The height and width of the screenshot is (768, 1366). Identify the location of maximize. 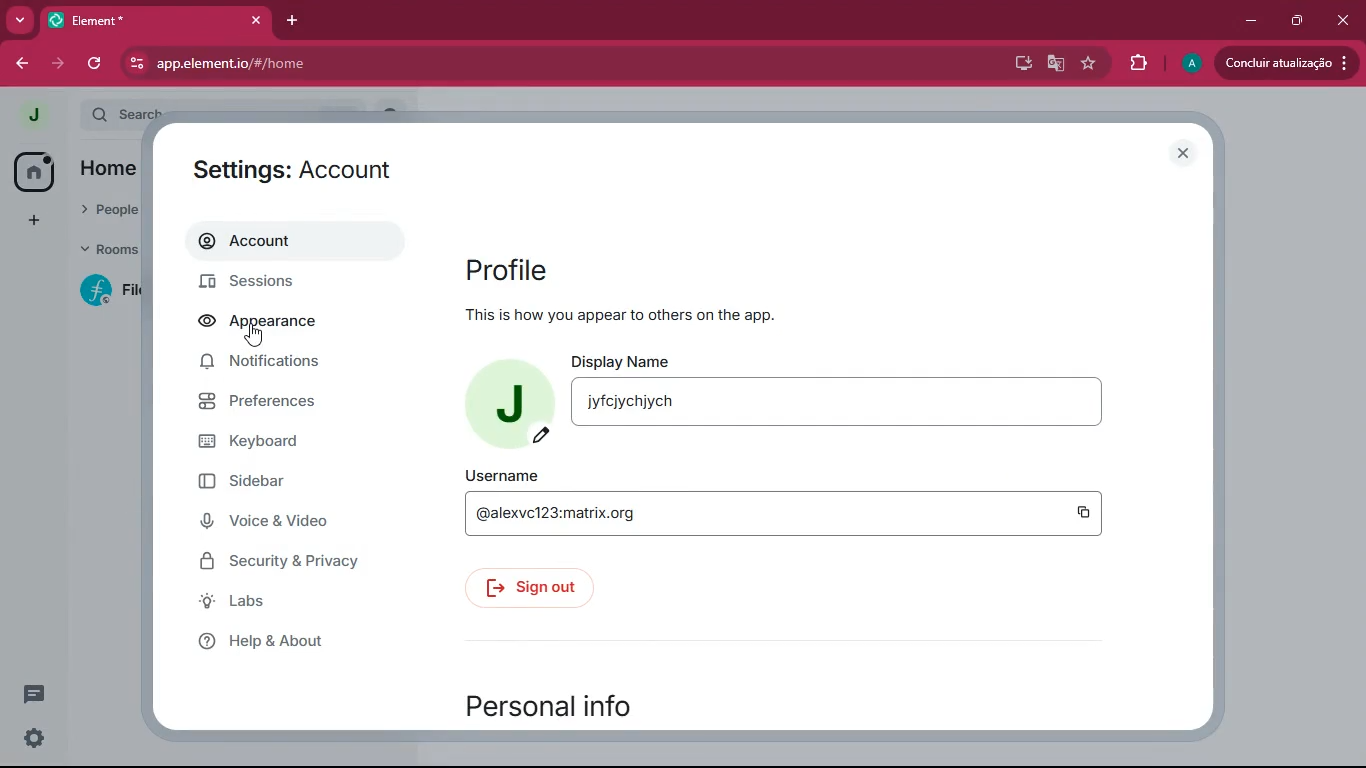
(1298, 20).